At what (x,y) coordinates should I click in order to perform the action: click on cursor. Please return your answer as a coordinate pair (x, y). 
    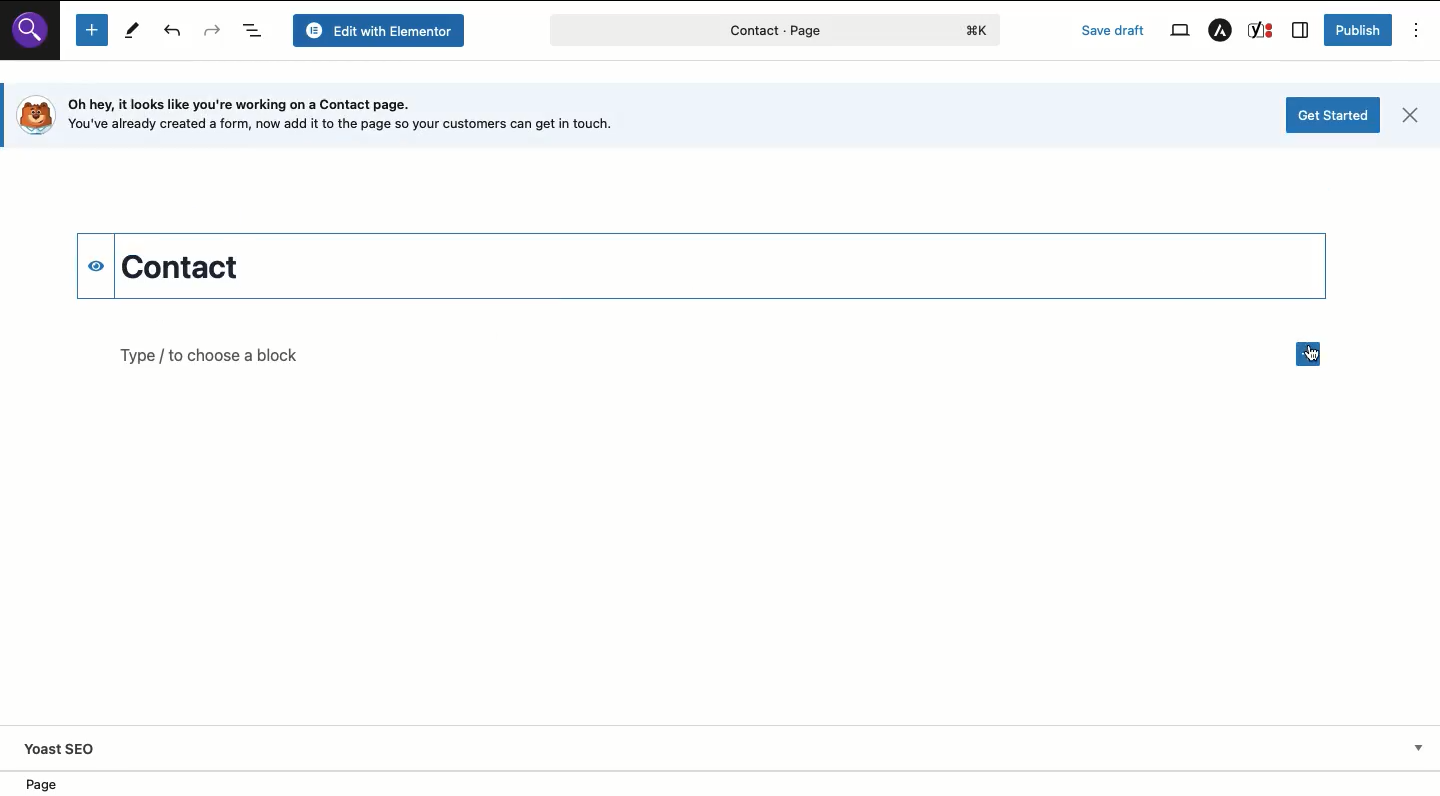
    Looking at the image, I should click on (1318, 358).